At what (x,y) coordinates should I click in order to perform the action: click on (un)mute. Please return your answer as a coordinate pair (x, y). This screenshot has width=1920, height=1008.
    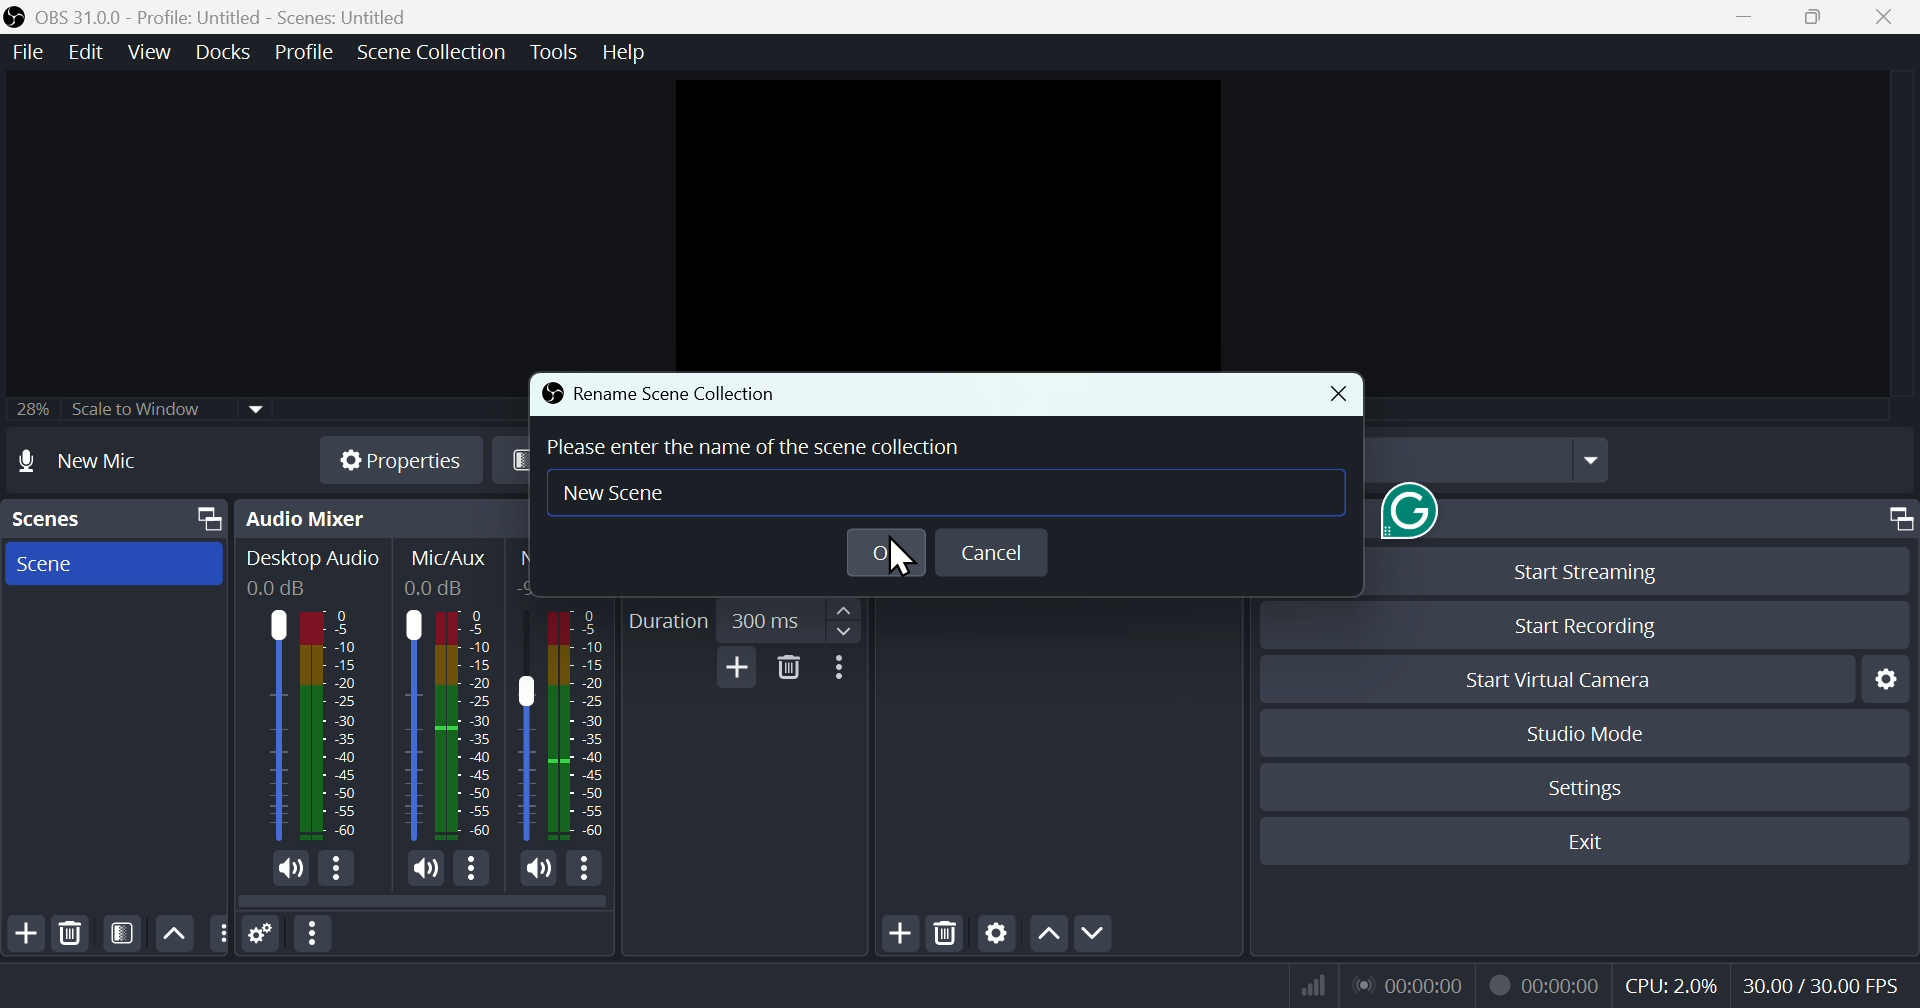
    Looking at the image, I should click on (291, 869).